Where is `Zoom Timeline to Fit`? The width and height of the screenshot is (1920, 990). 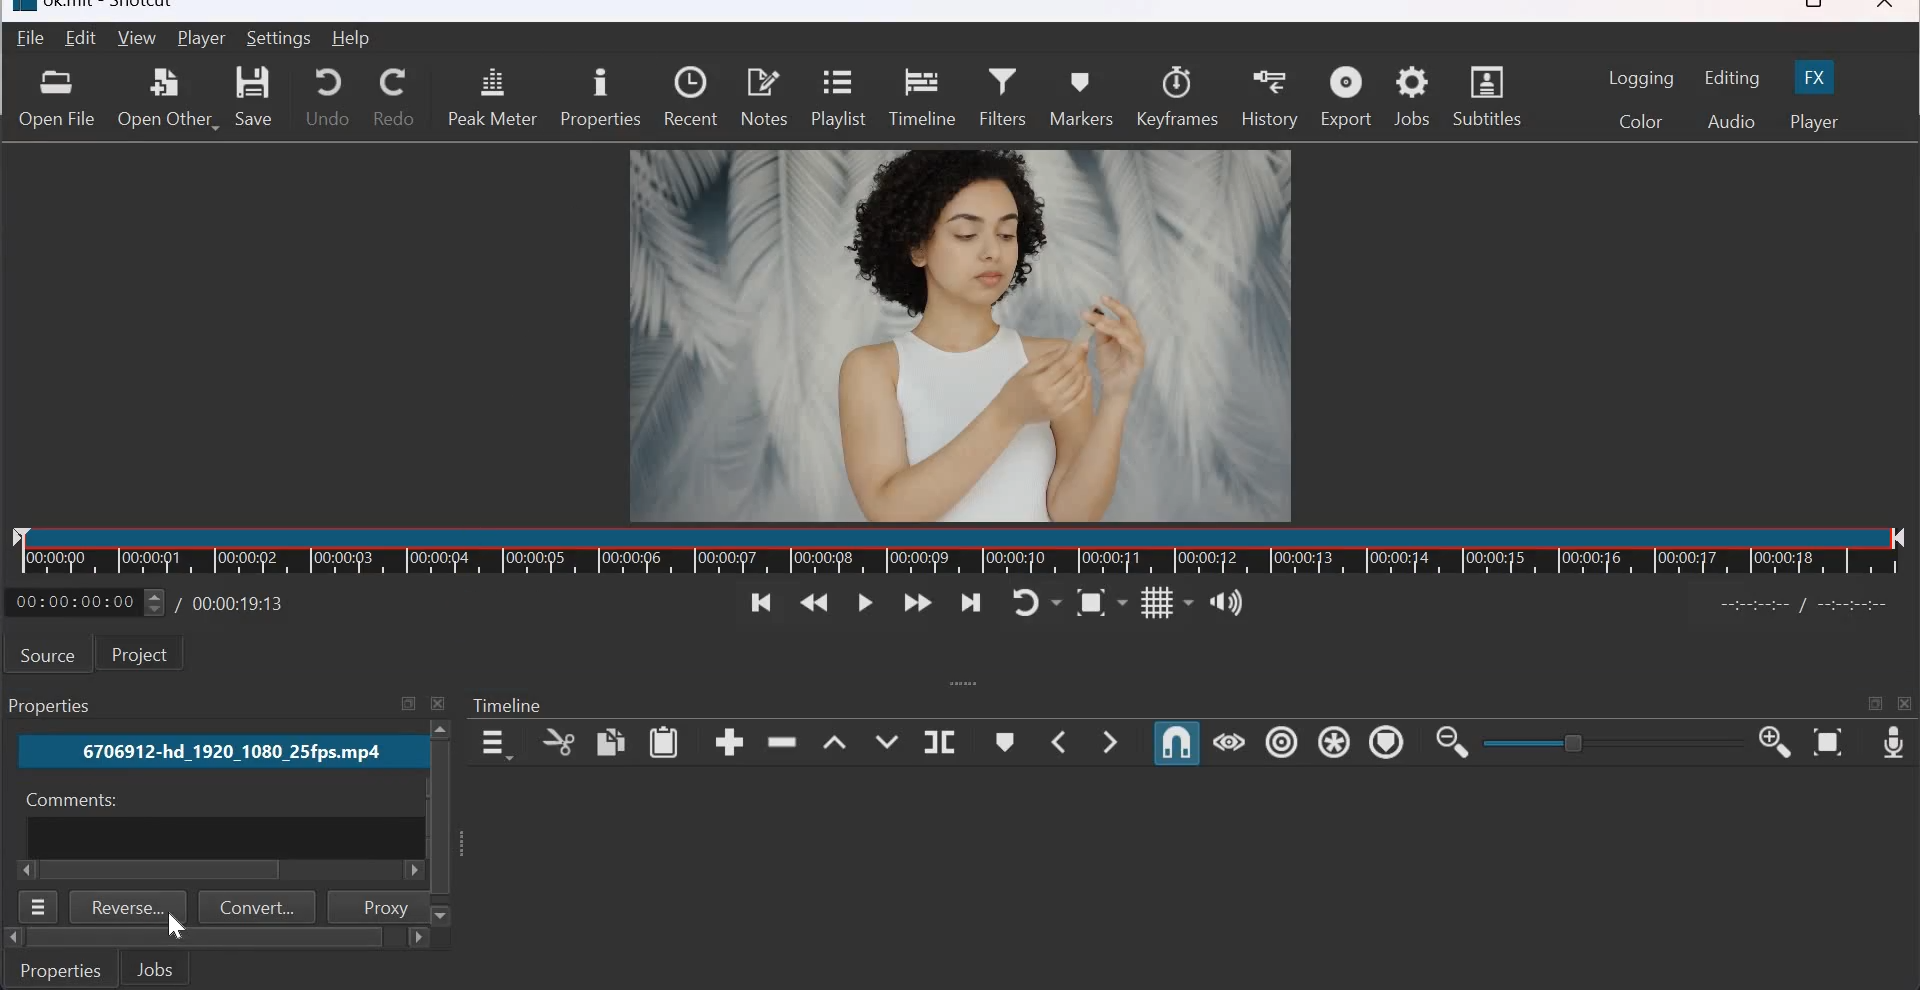
Zoom Timeline to Fit is located at coordinates (1828, 744).